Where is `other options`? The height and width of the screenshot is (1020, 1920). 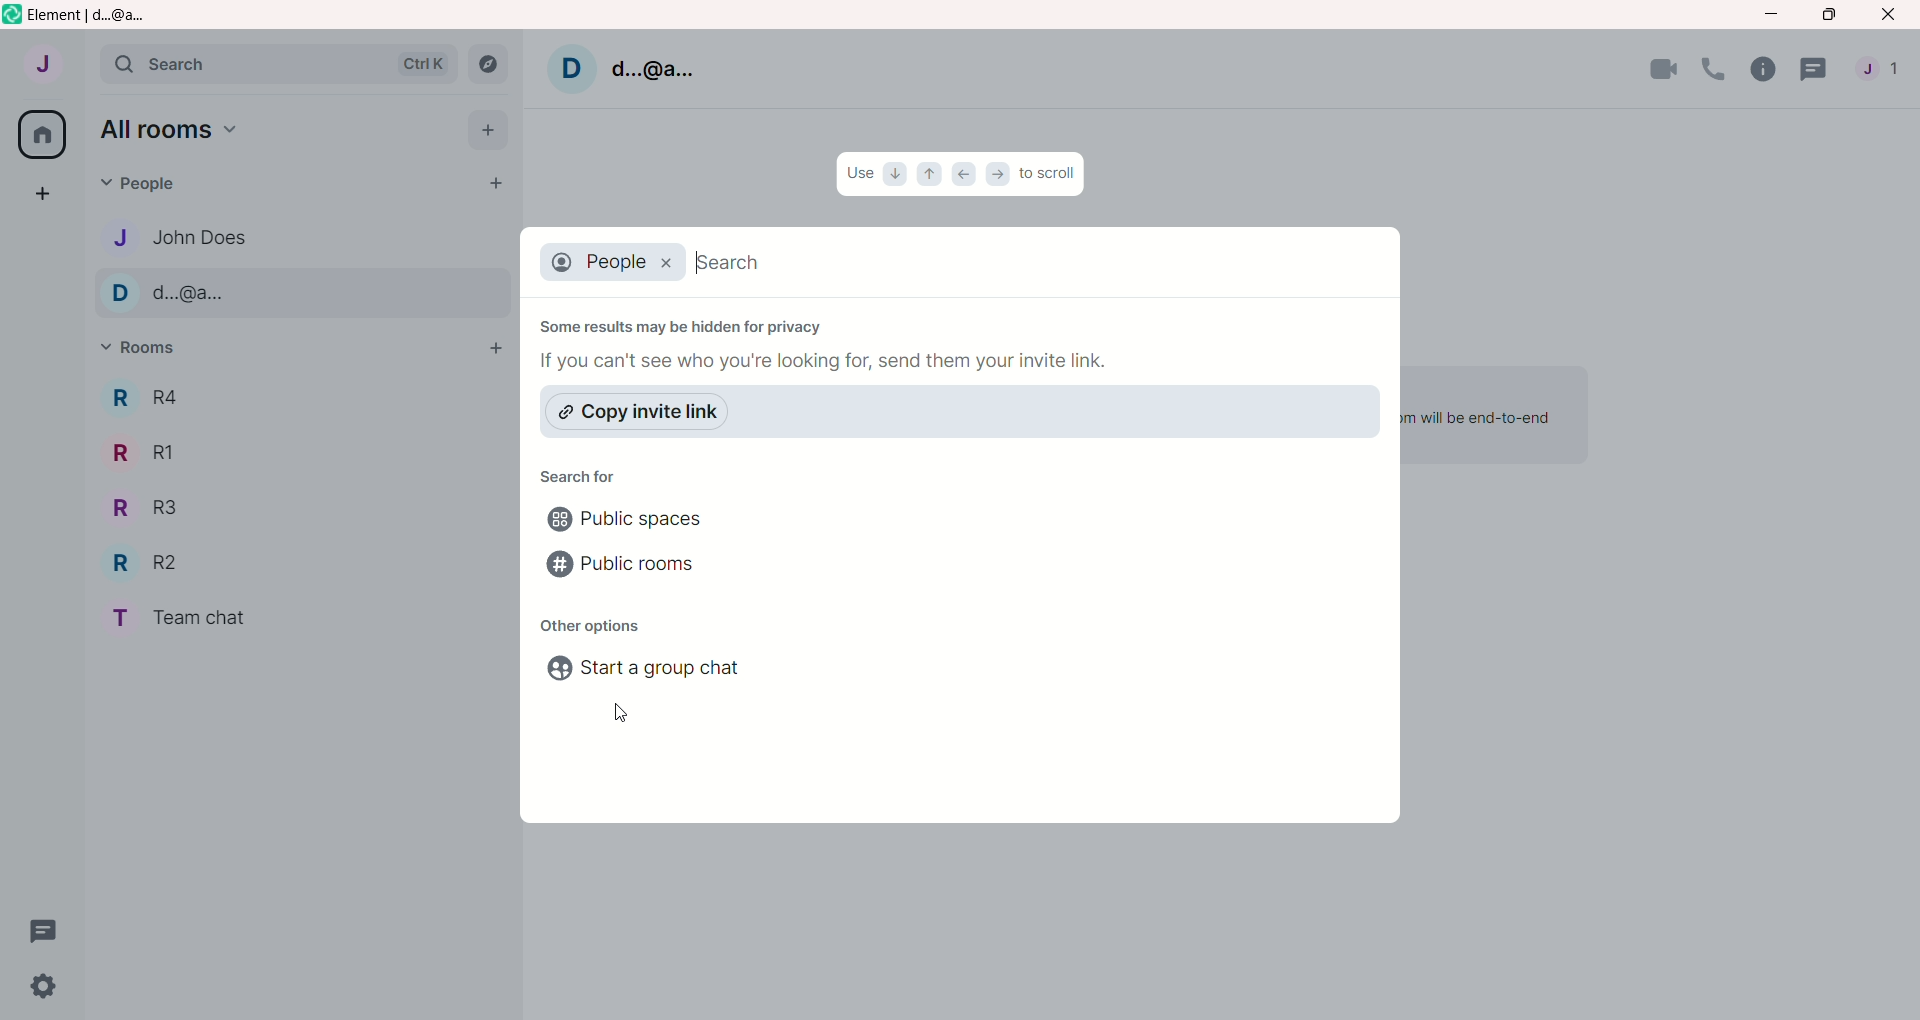
other options is located at coordinates (602, 623).